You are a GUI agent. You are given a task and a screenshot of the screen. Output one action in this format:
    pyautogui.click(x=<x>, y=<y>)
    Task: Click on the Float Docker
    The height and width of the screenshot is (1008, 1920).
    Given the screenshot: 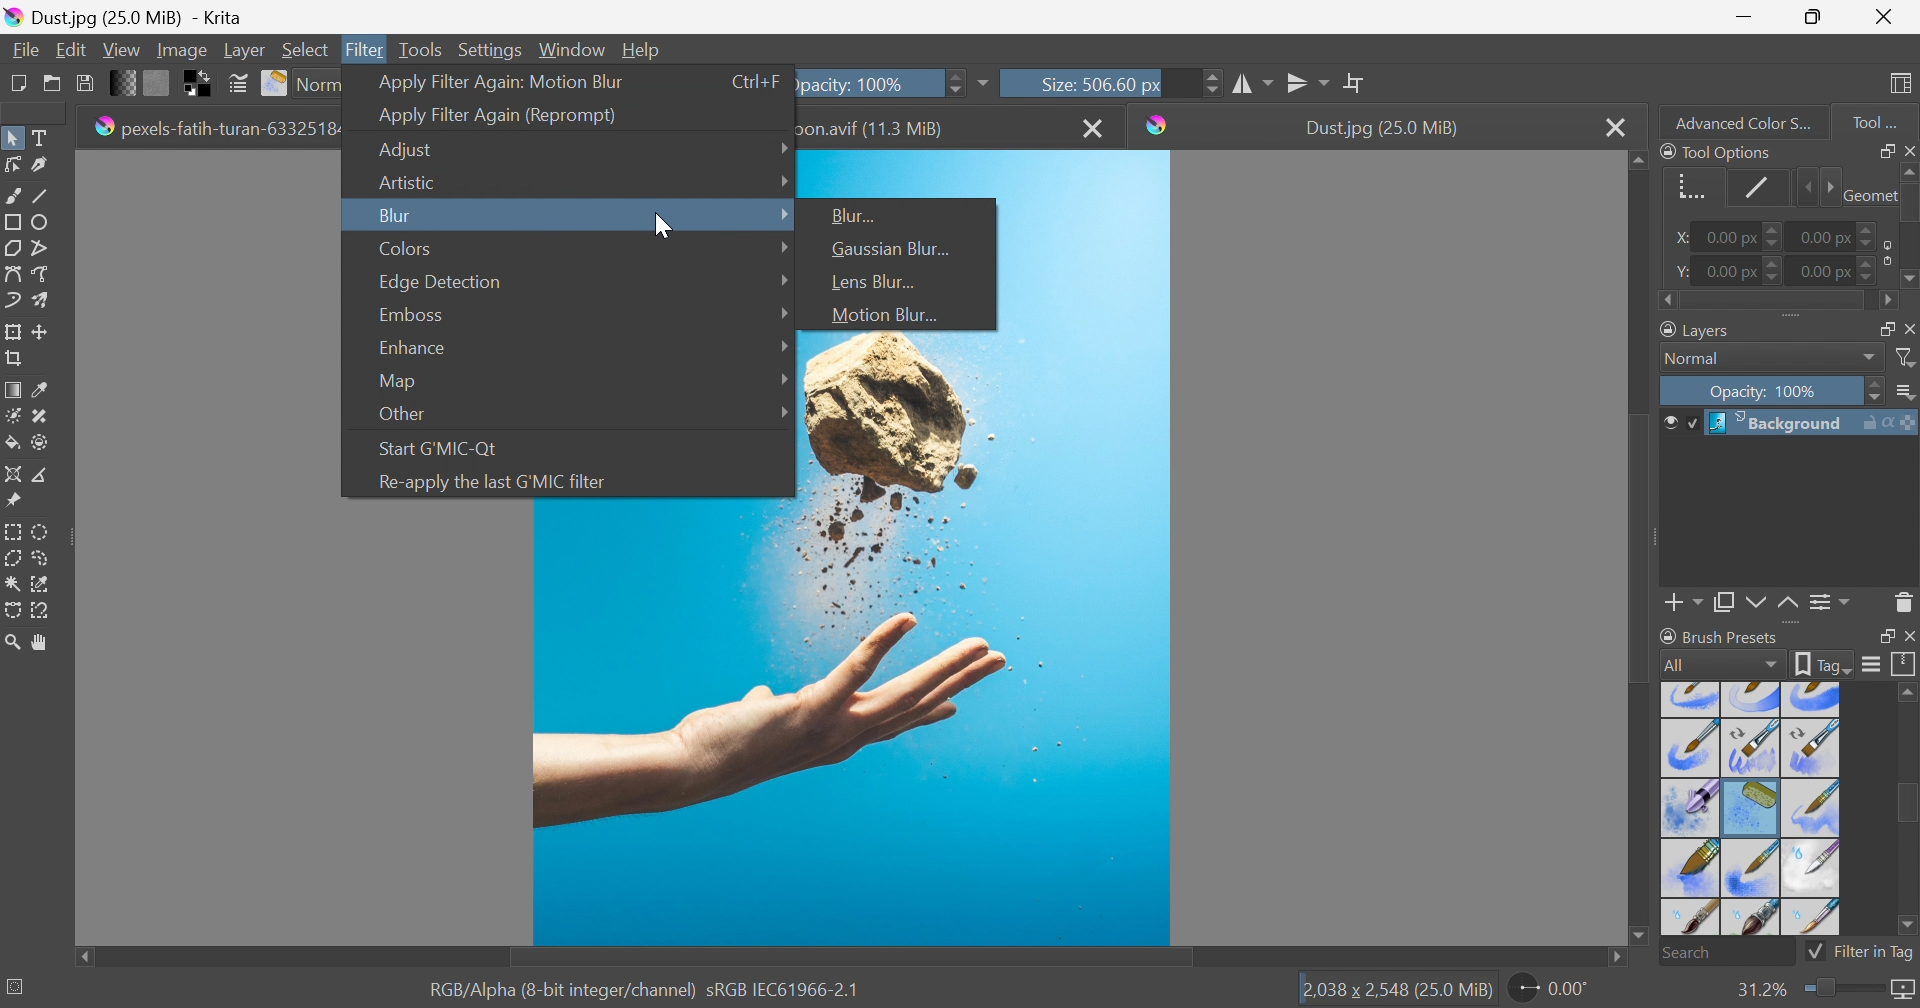 What is the action you would take?
    pyautogui.click(x=1883, y=150)
    